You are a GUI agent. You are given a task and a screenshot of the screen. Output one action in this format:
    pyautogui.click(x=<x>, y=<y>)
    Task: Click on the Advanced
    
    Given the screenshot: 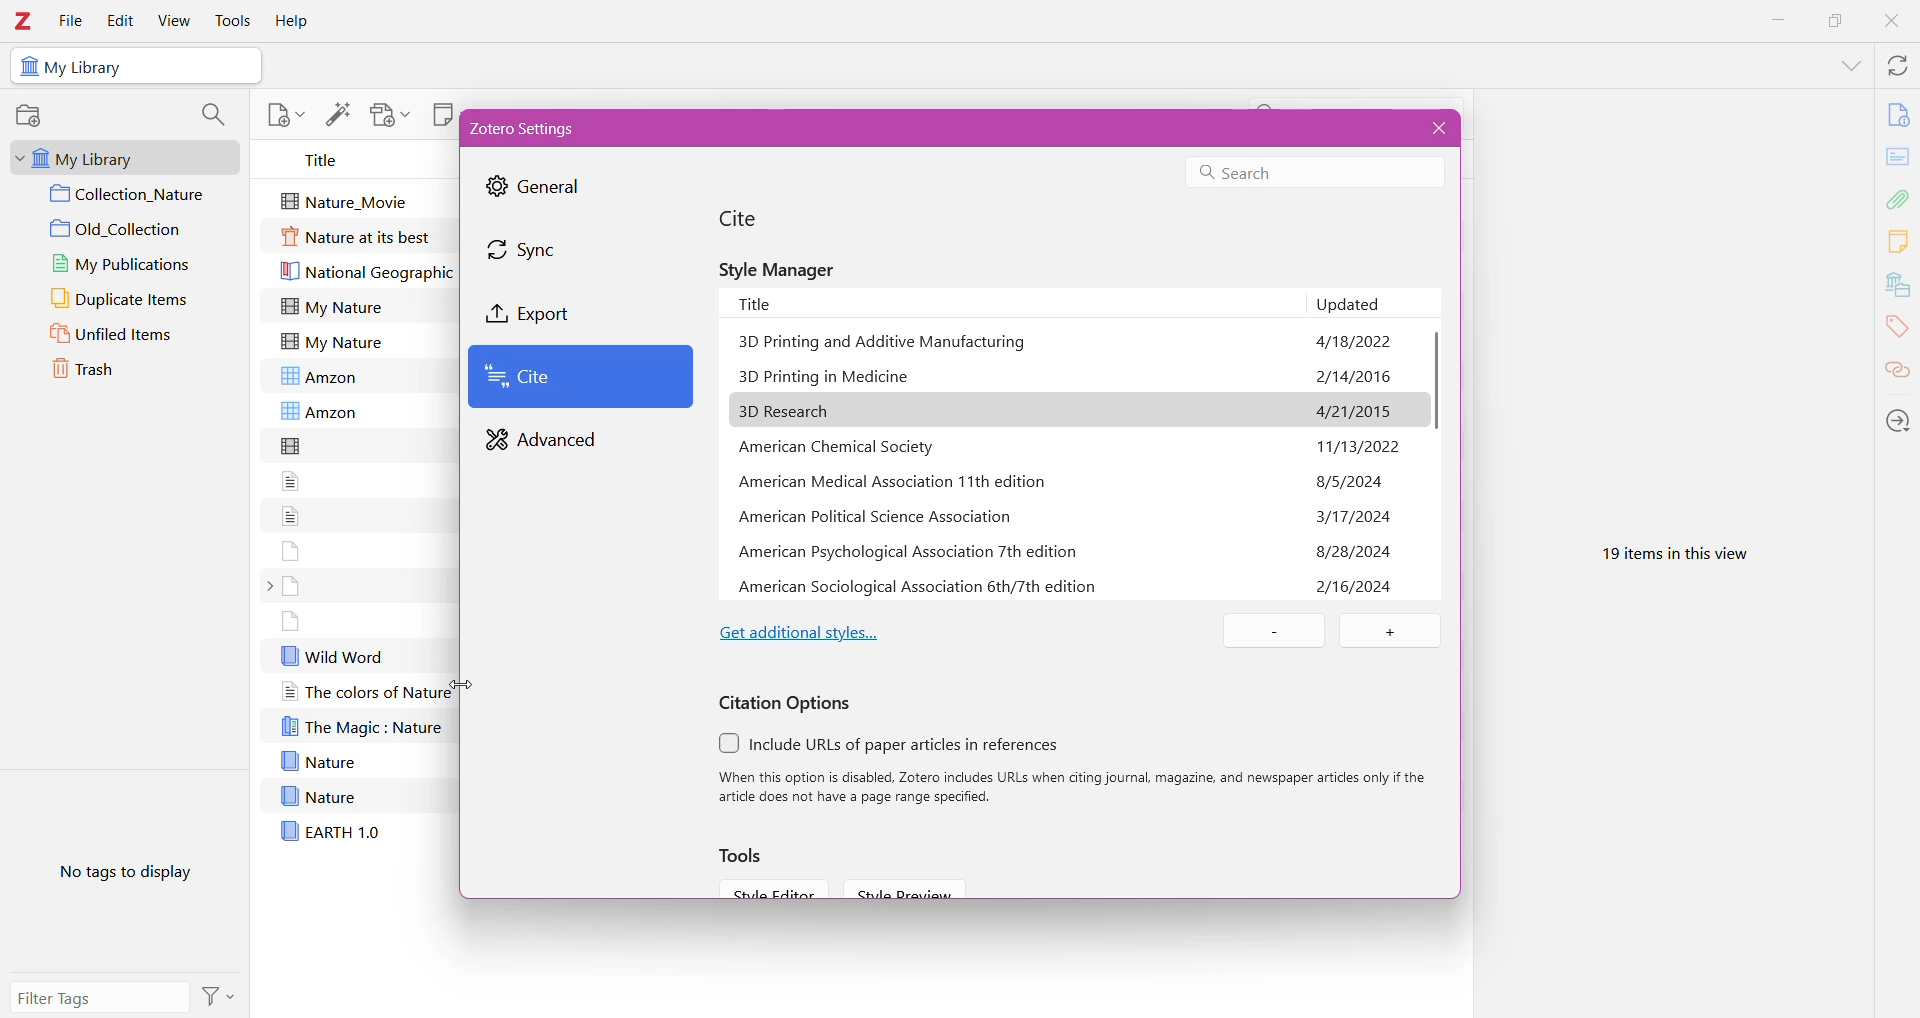 What is the action you would take?
    pyautogui.click(x=547, y=441)
    